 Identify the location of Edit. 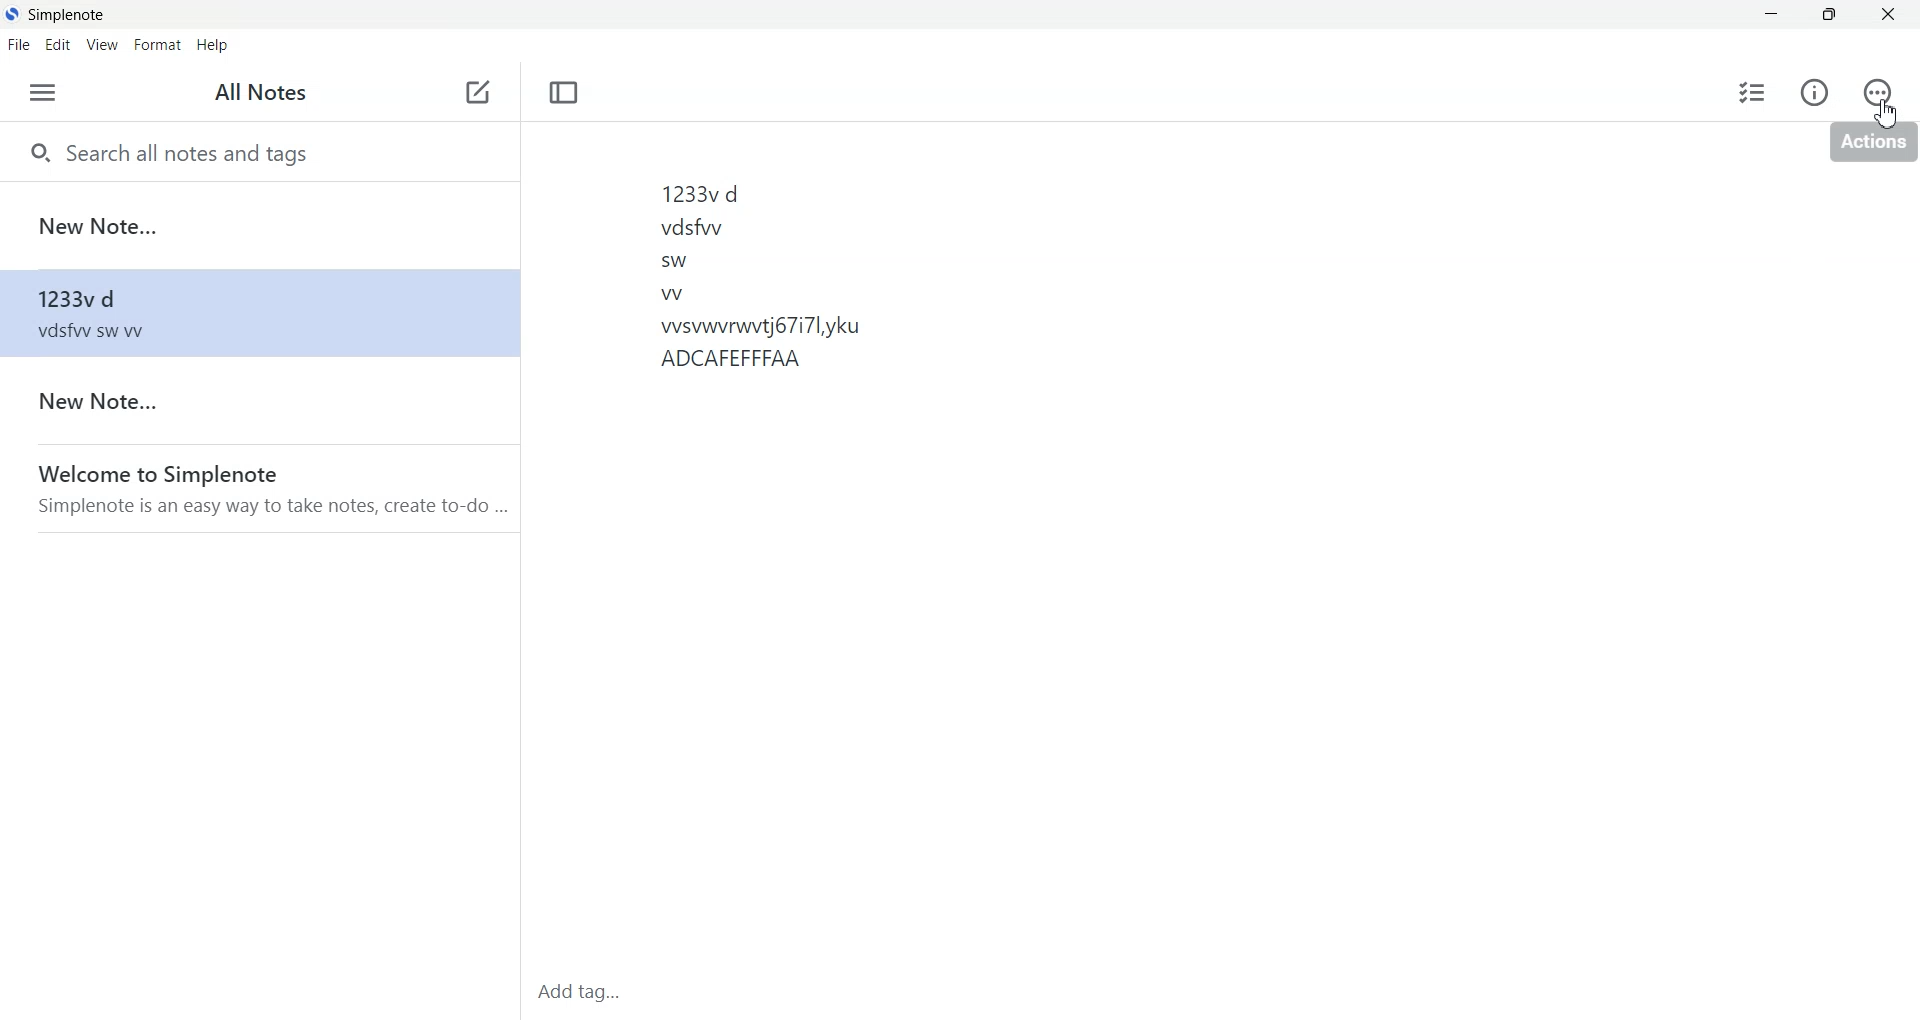
(58, 45).